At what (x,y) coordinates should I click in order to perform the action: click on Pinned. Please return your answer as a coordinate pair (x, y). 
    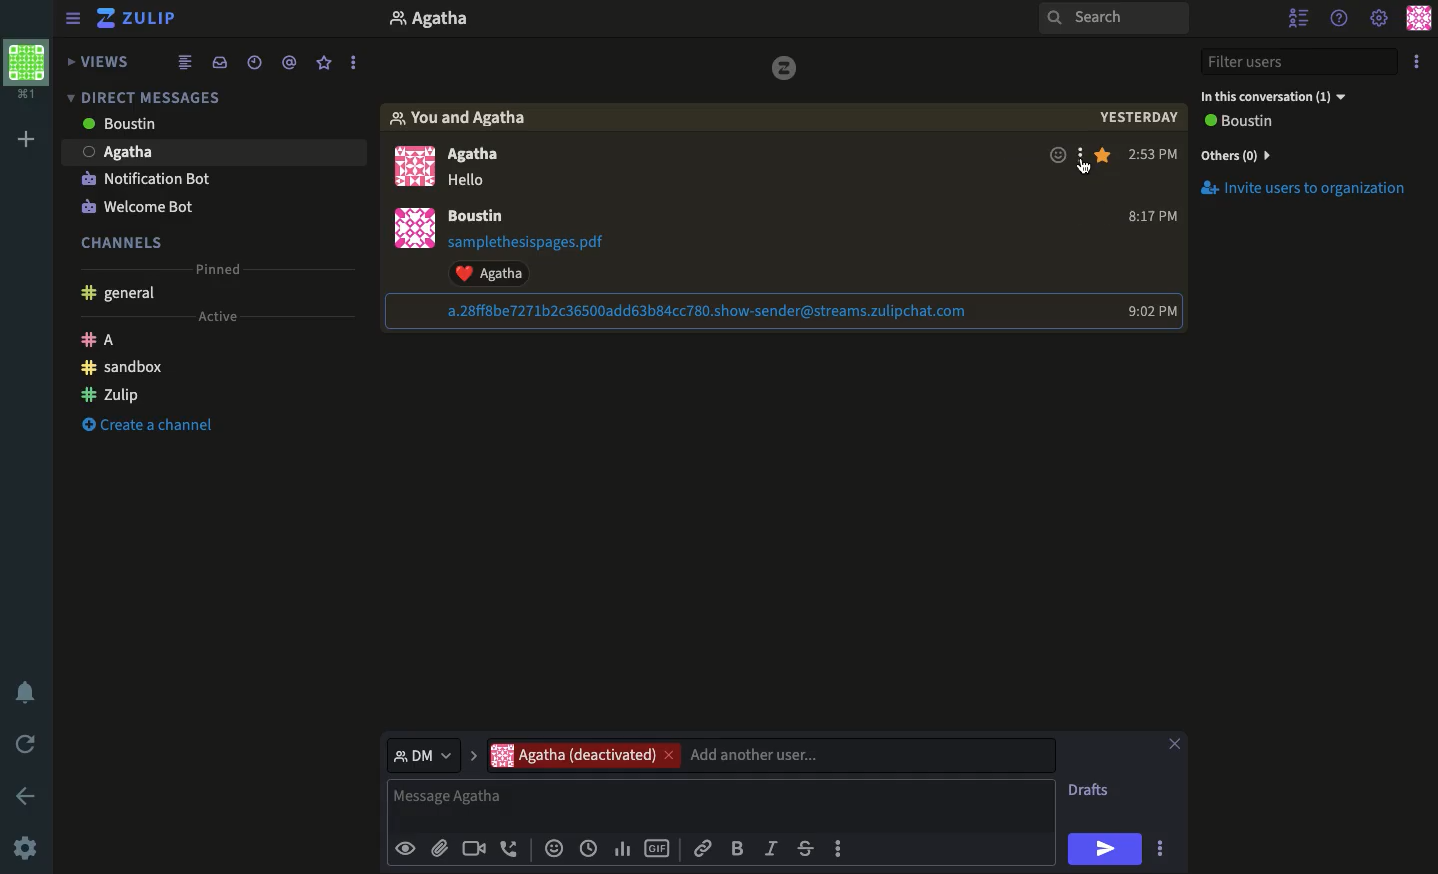
    Looking at the image, I should click on (224, 270).